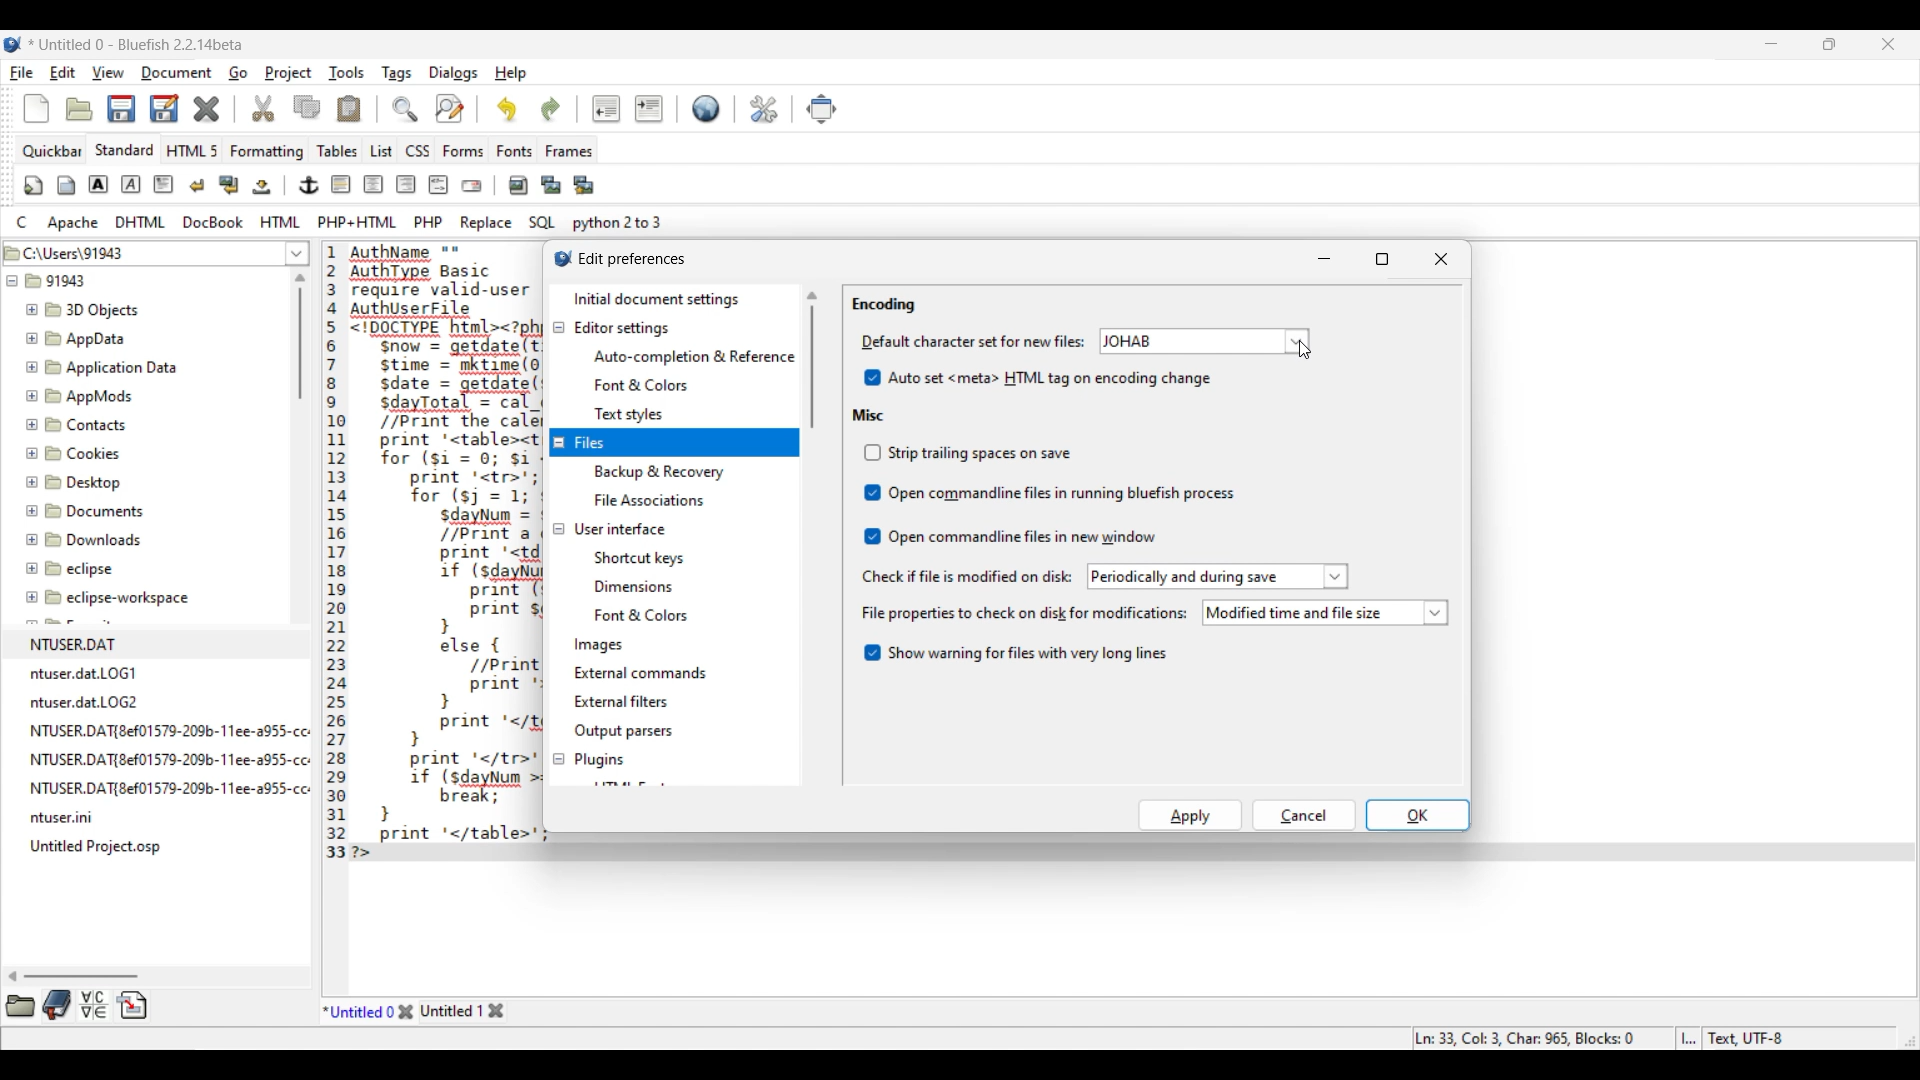 Image resolution: width=1920 pixels, height=1080 pixels. I want to click on Delete , so click(207, 109).